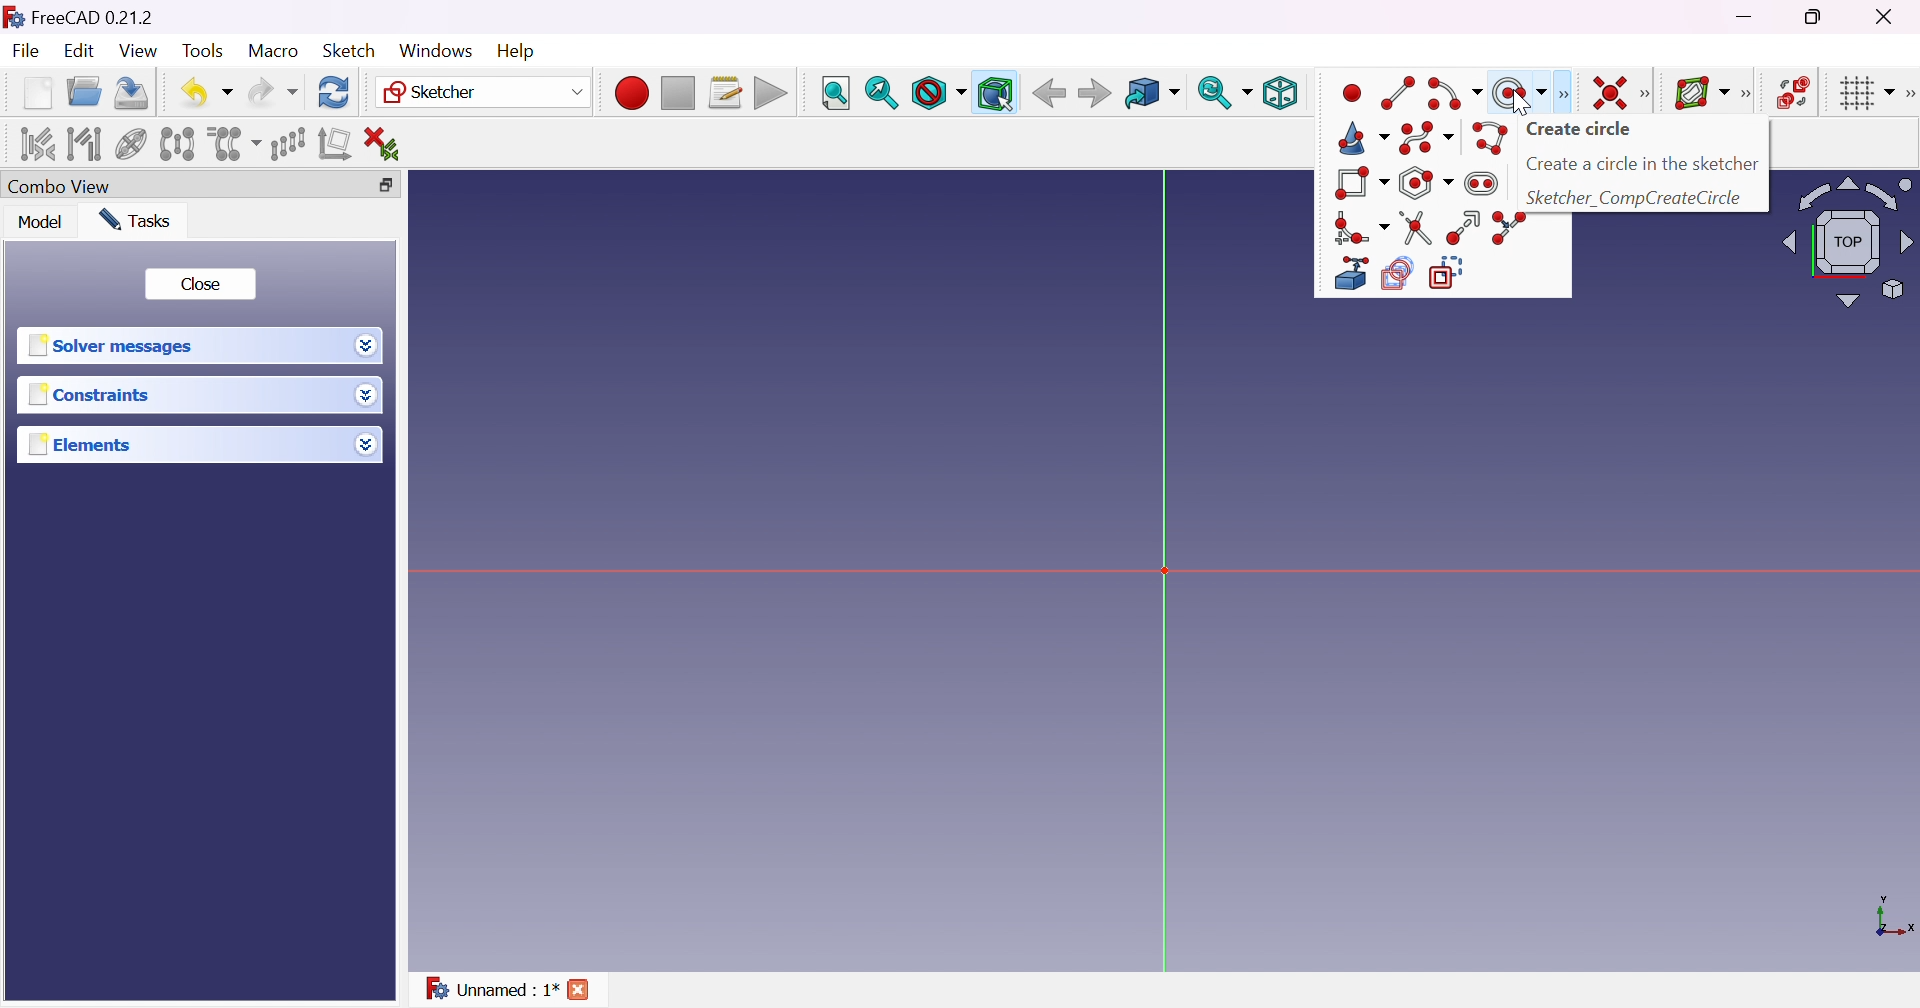 The image size is (1920, 1008). Describe the element at coordinates (1583, 130) in the screenshot. I see `Create circle` at that location.